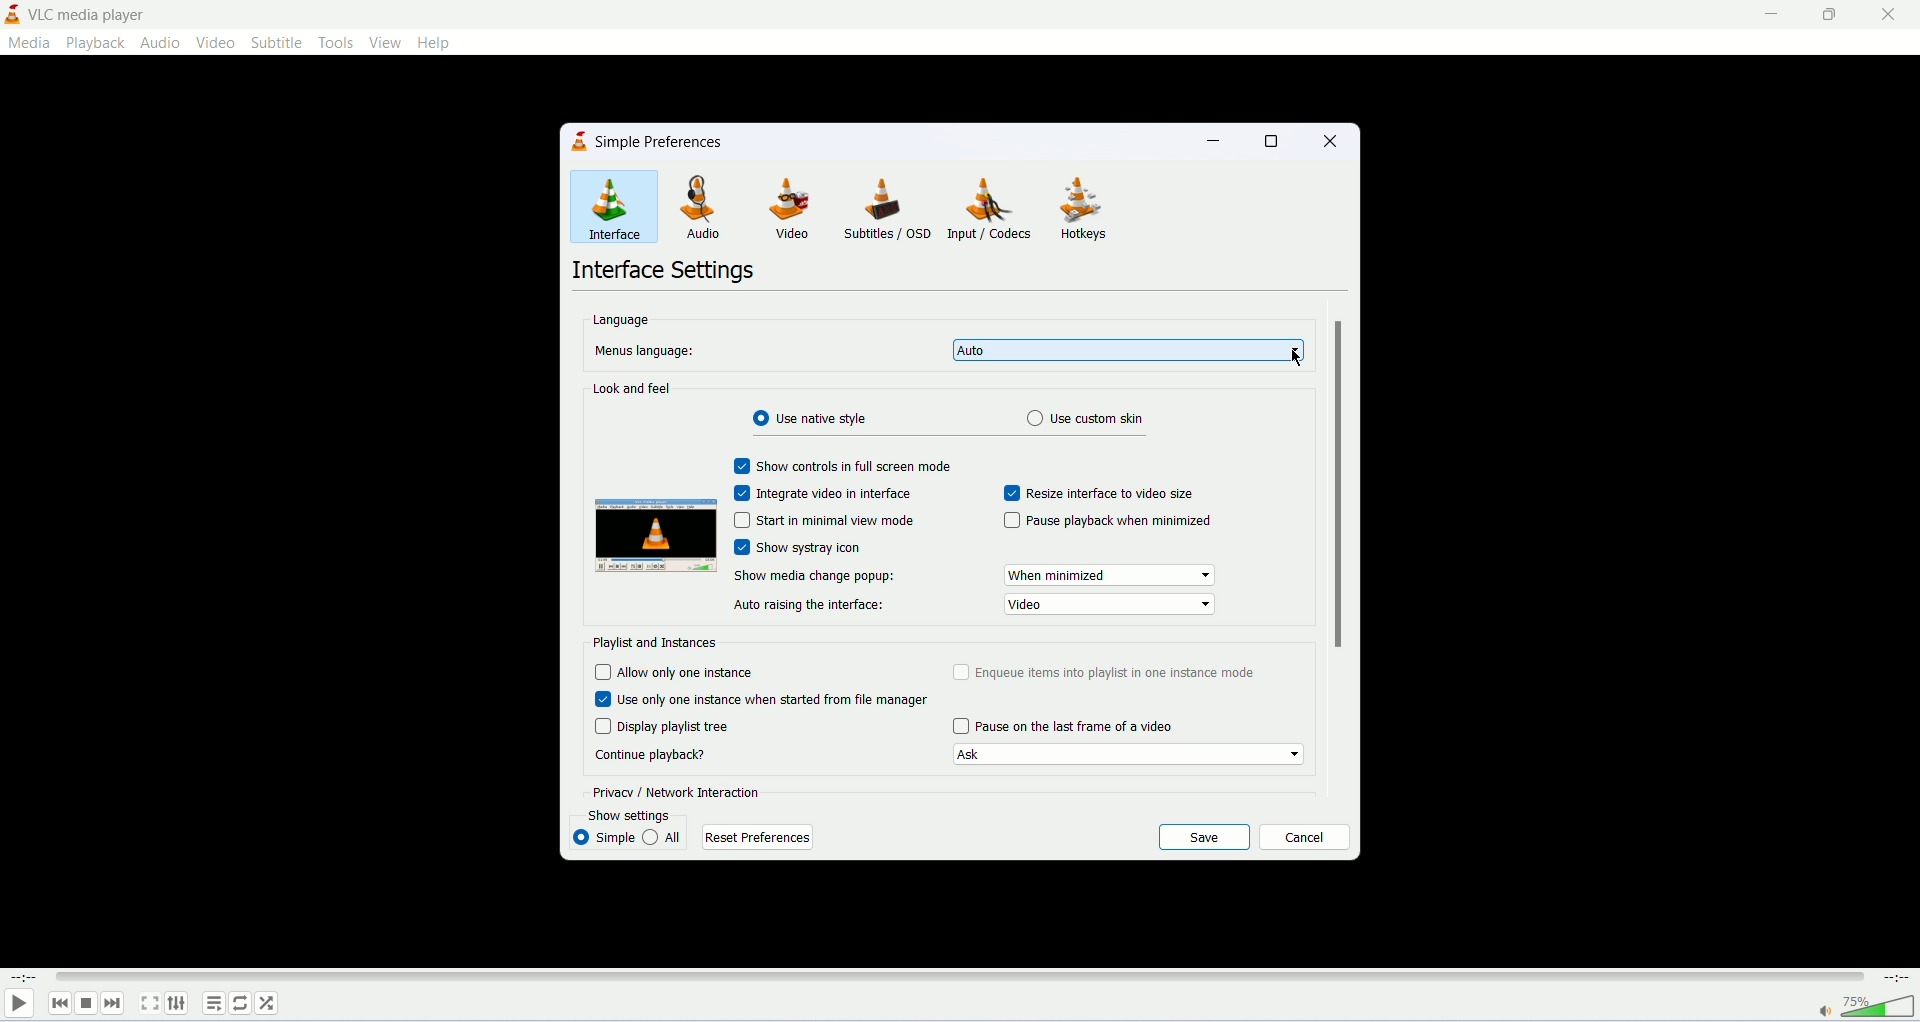 The width and height of the screenshot is (1920, 1022). I want to click on minimize, so click(1765, 15).